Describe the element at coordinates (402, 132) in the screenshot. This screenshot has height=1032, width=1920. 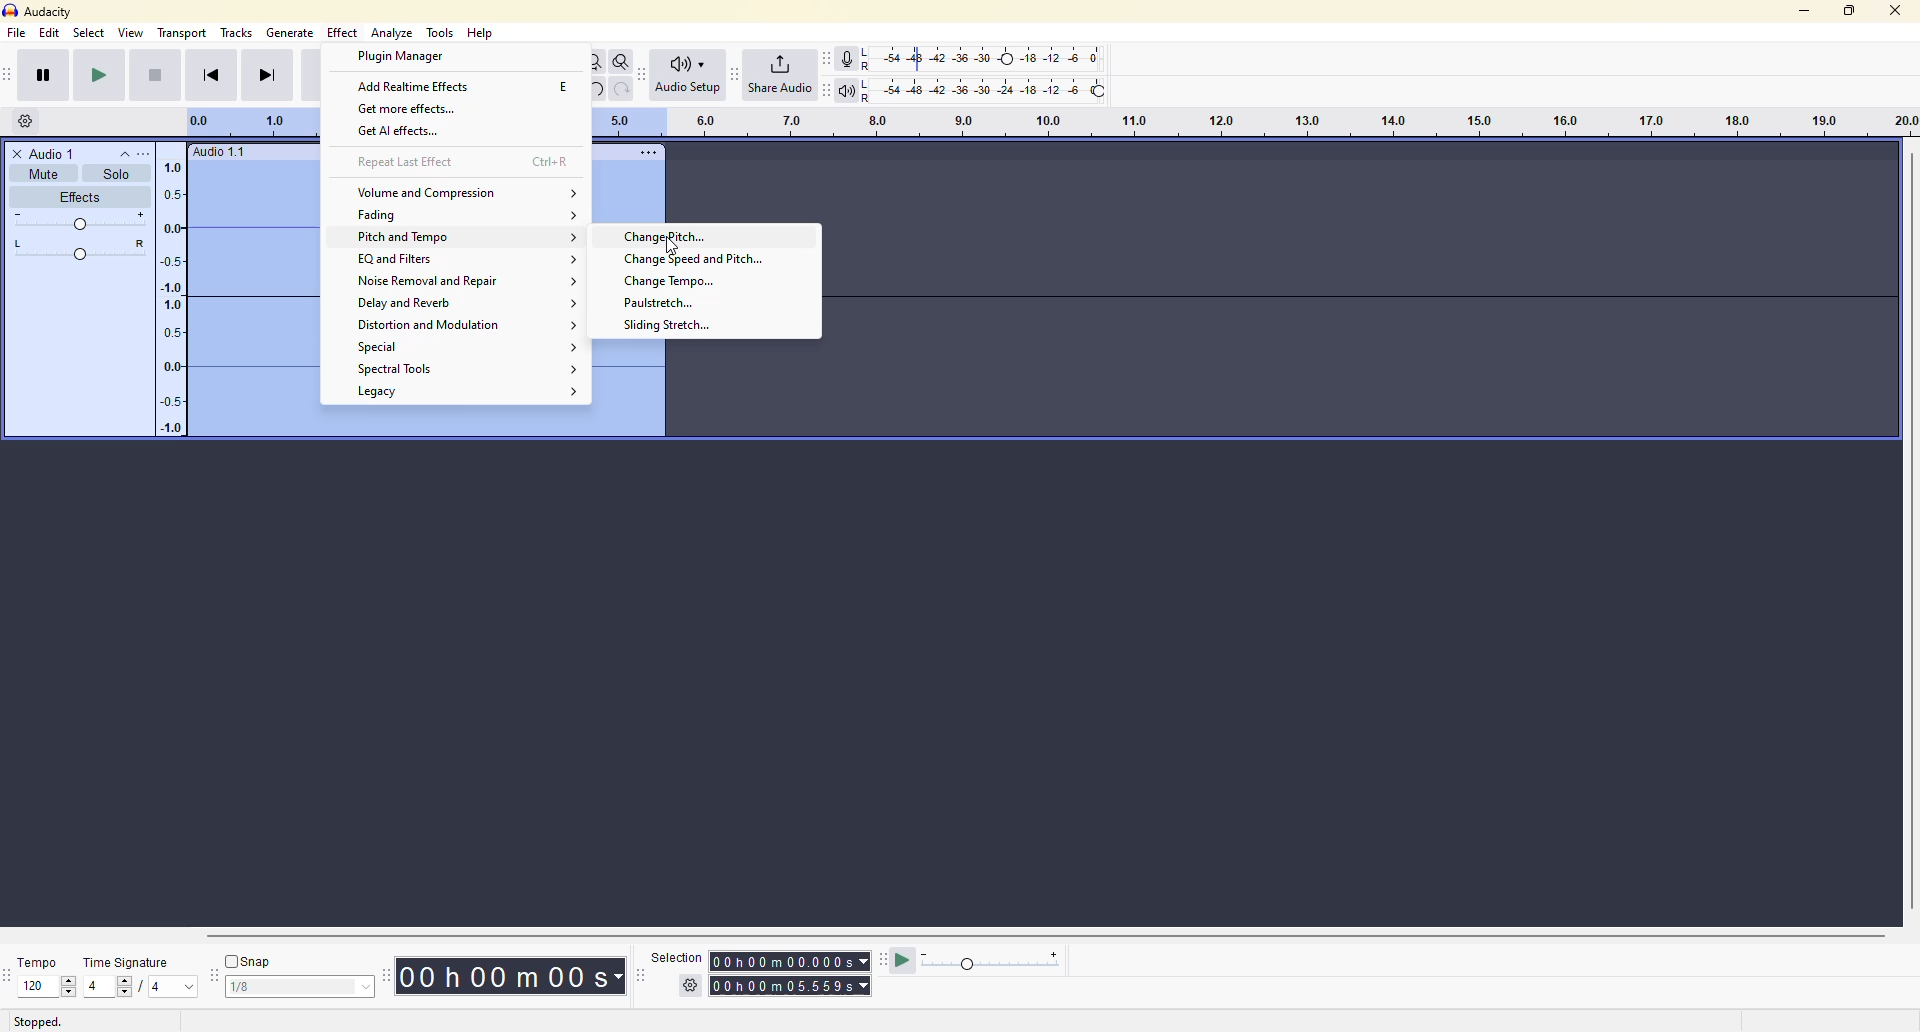
I see `get ai effects` at that location.